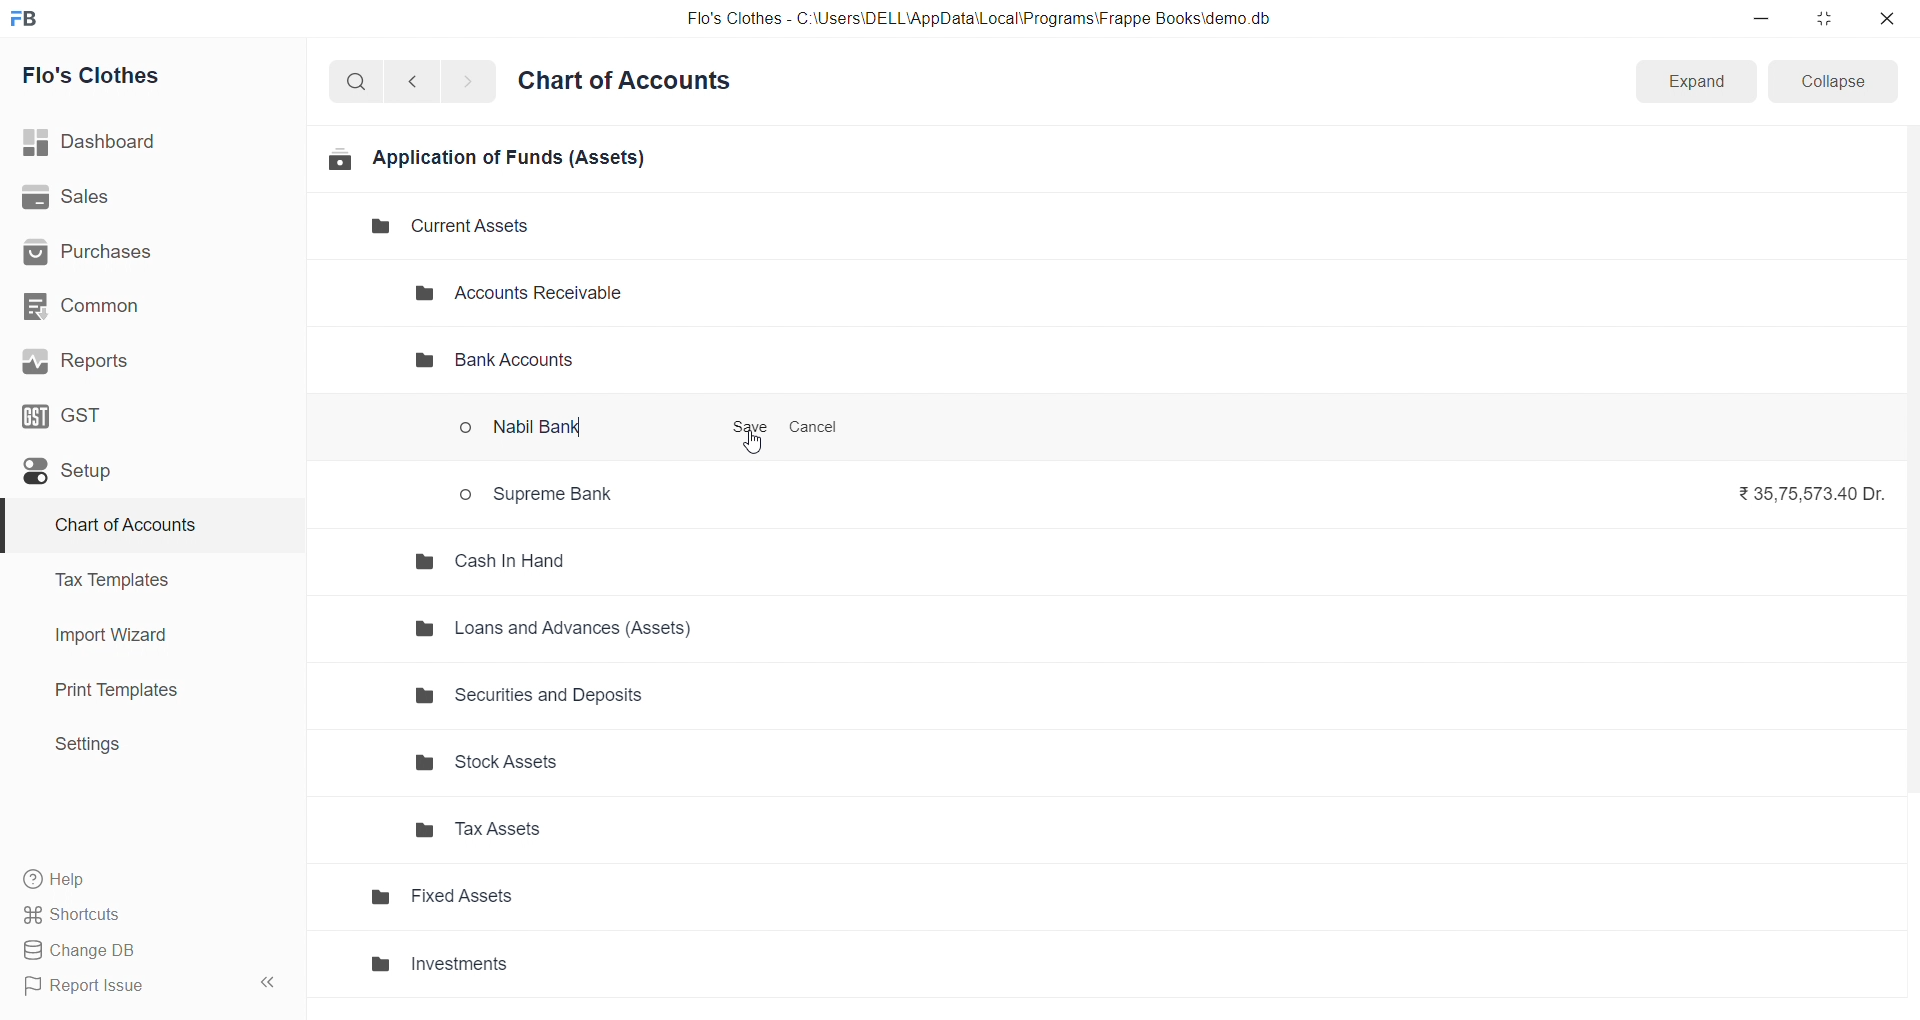 Image resolution: width=1920 pixels, height=1020 pixels. Describe the element at coordinates (145, 878) in the screenshot. I see `Help` at that location.